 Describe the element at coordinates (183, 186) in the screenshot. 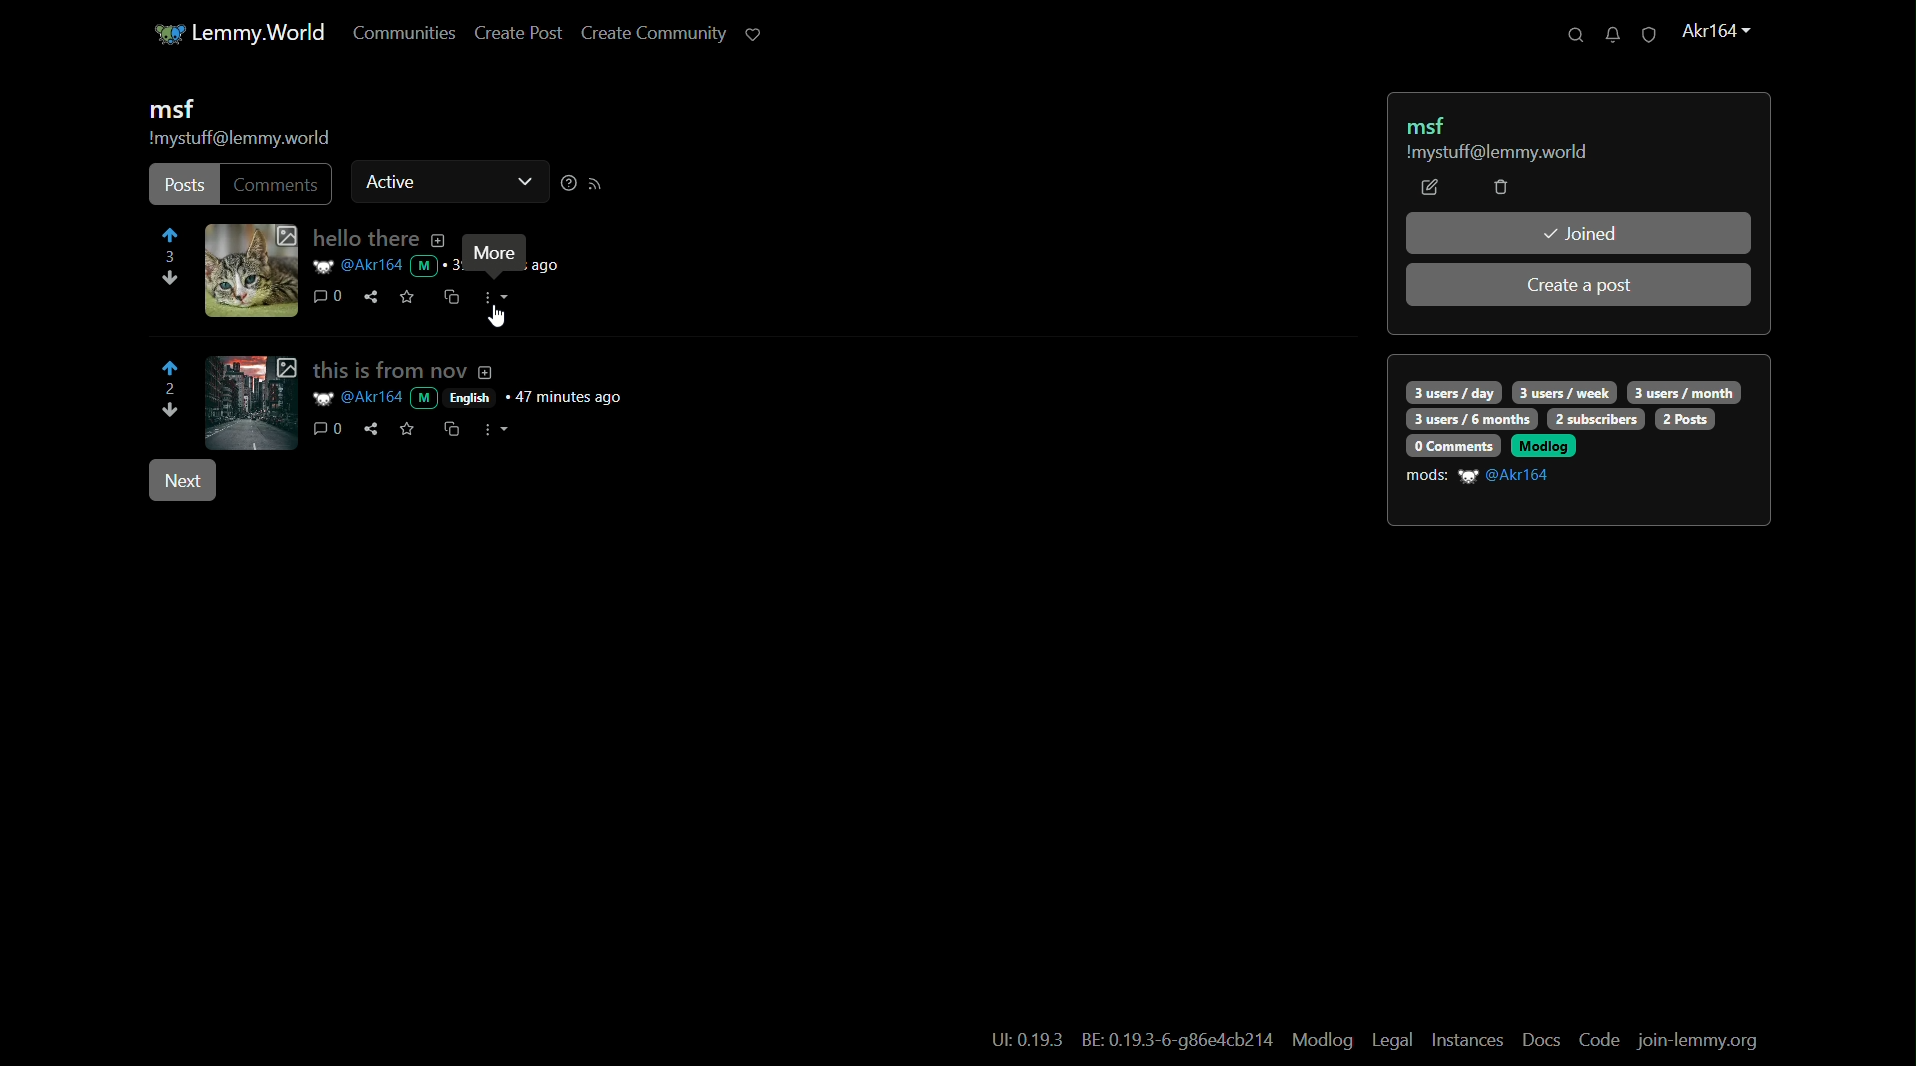

I see `post` at that location.